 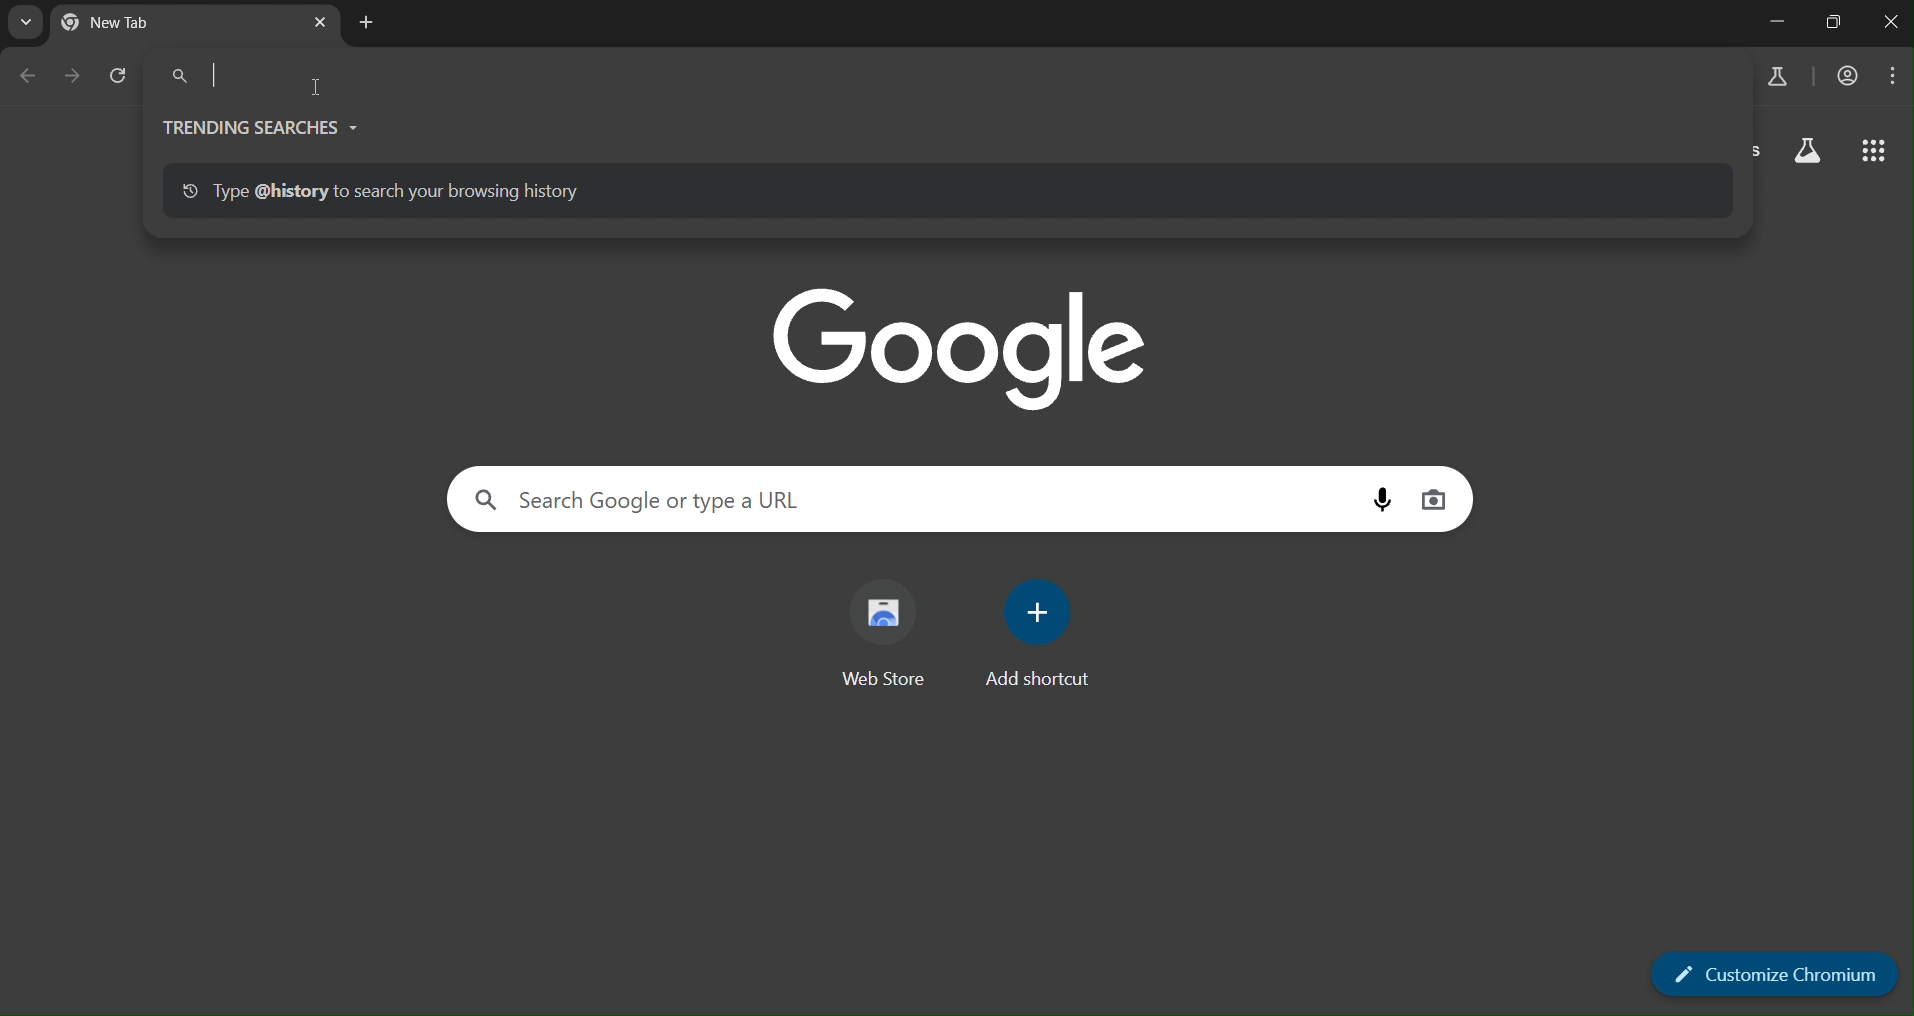 I want to click on trending searches, so click(x=319, y=124).